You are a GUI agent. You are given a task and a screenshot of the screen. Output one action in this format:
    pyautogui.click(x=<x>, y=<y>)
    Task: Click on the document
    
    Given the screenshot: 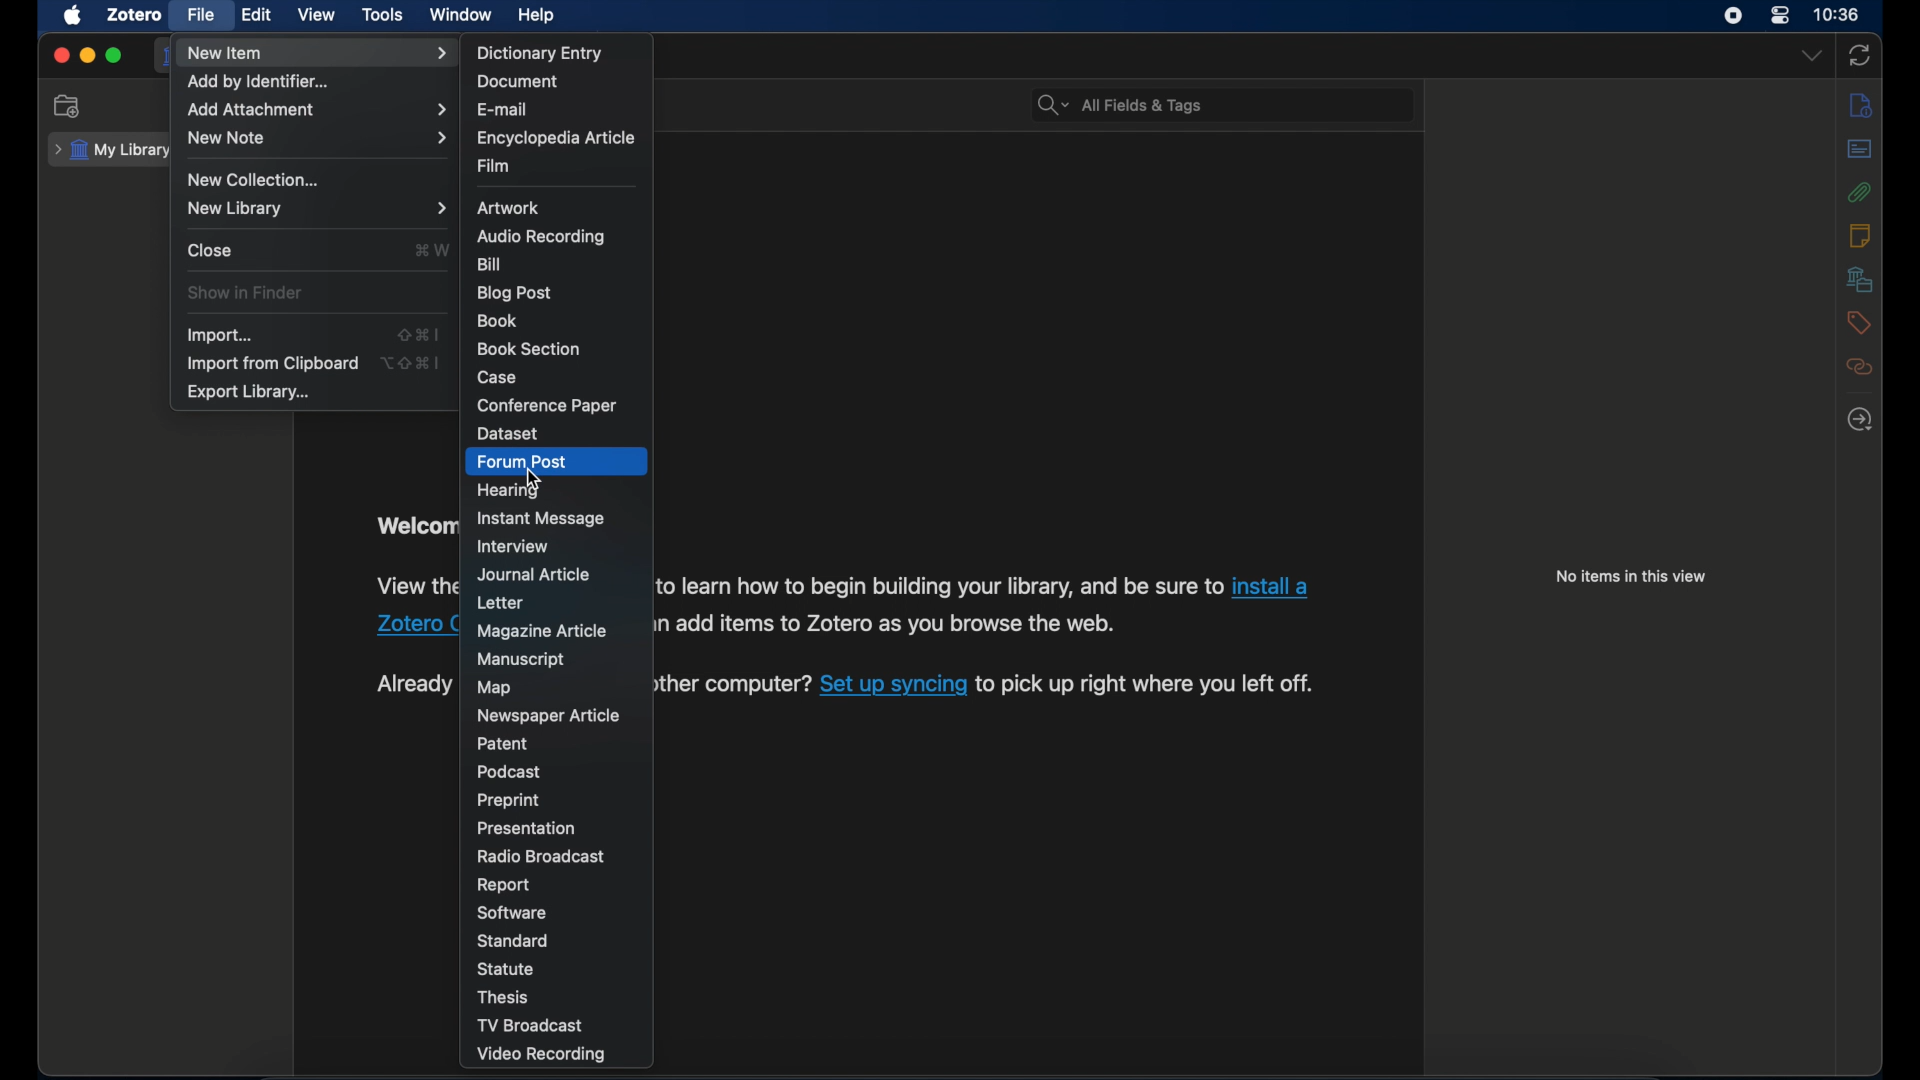 What is the action you would take?
    pyautogui.click(x=516, y=81)
    